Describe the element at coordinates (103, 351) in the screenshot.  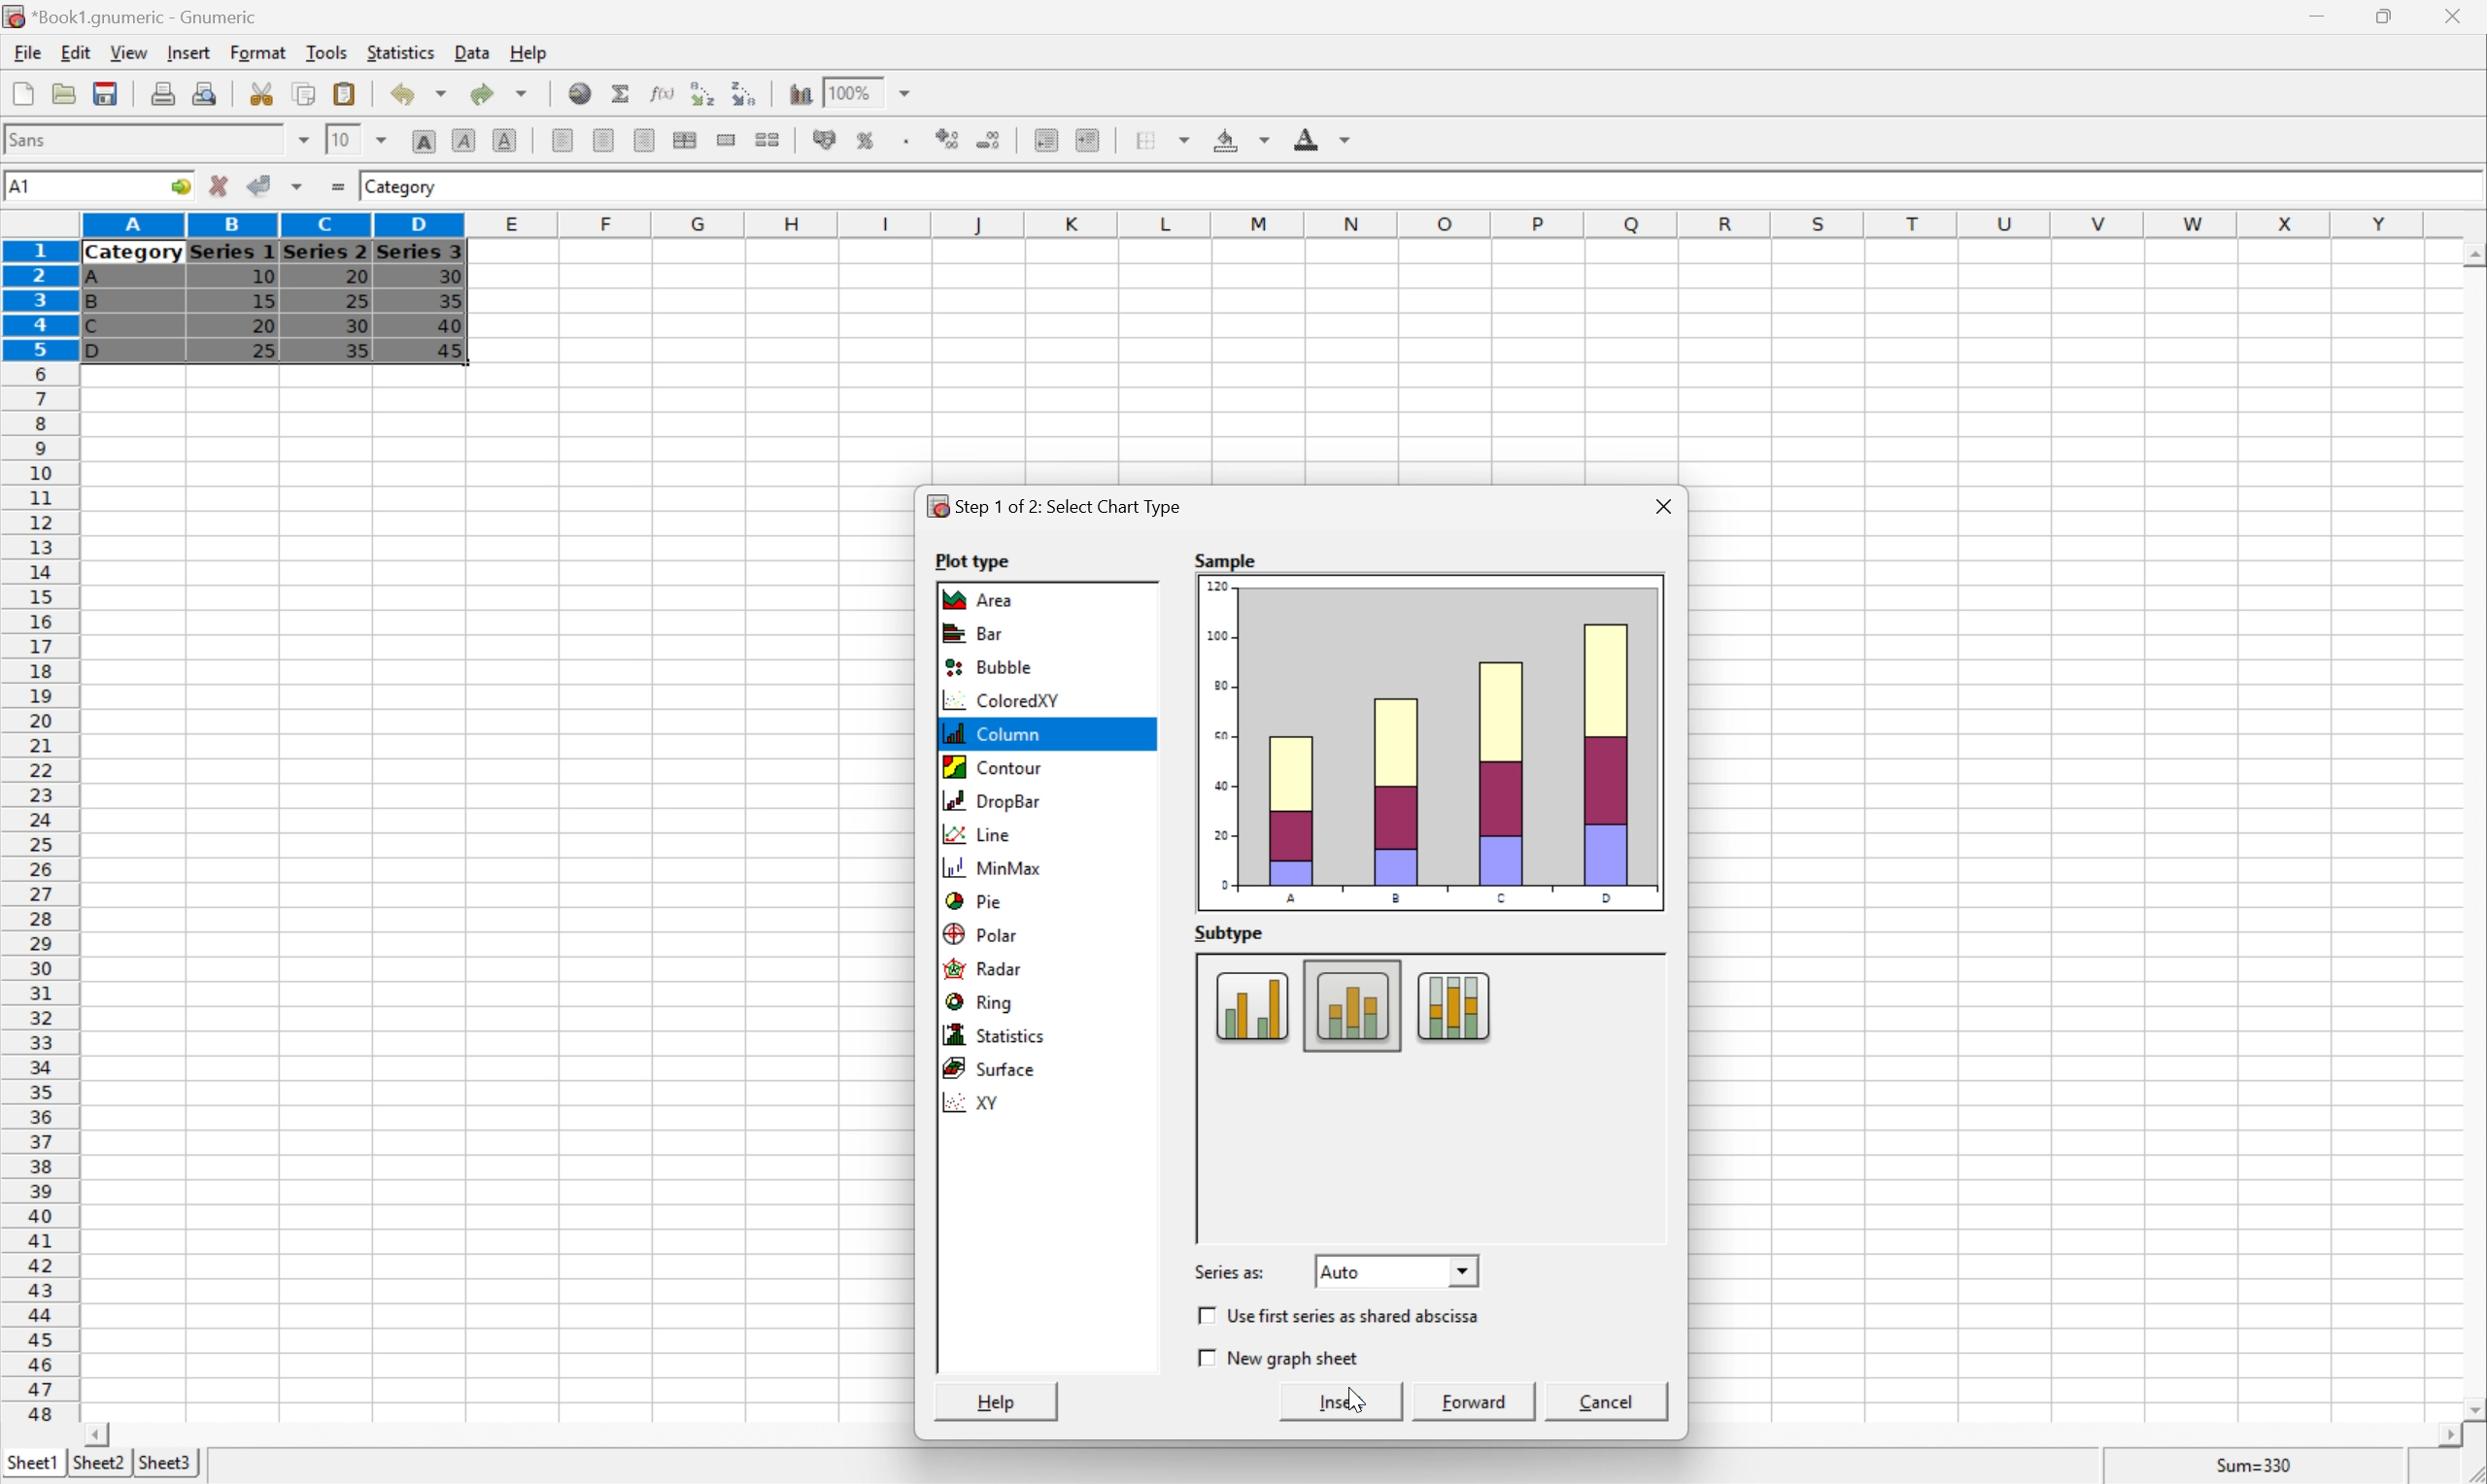
I see `D` at that location.